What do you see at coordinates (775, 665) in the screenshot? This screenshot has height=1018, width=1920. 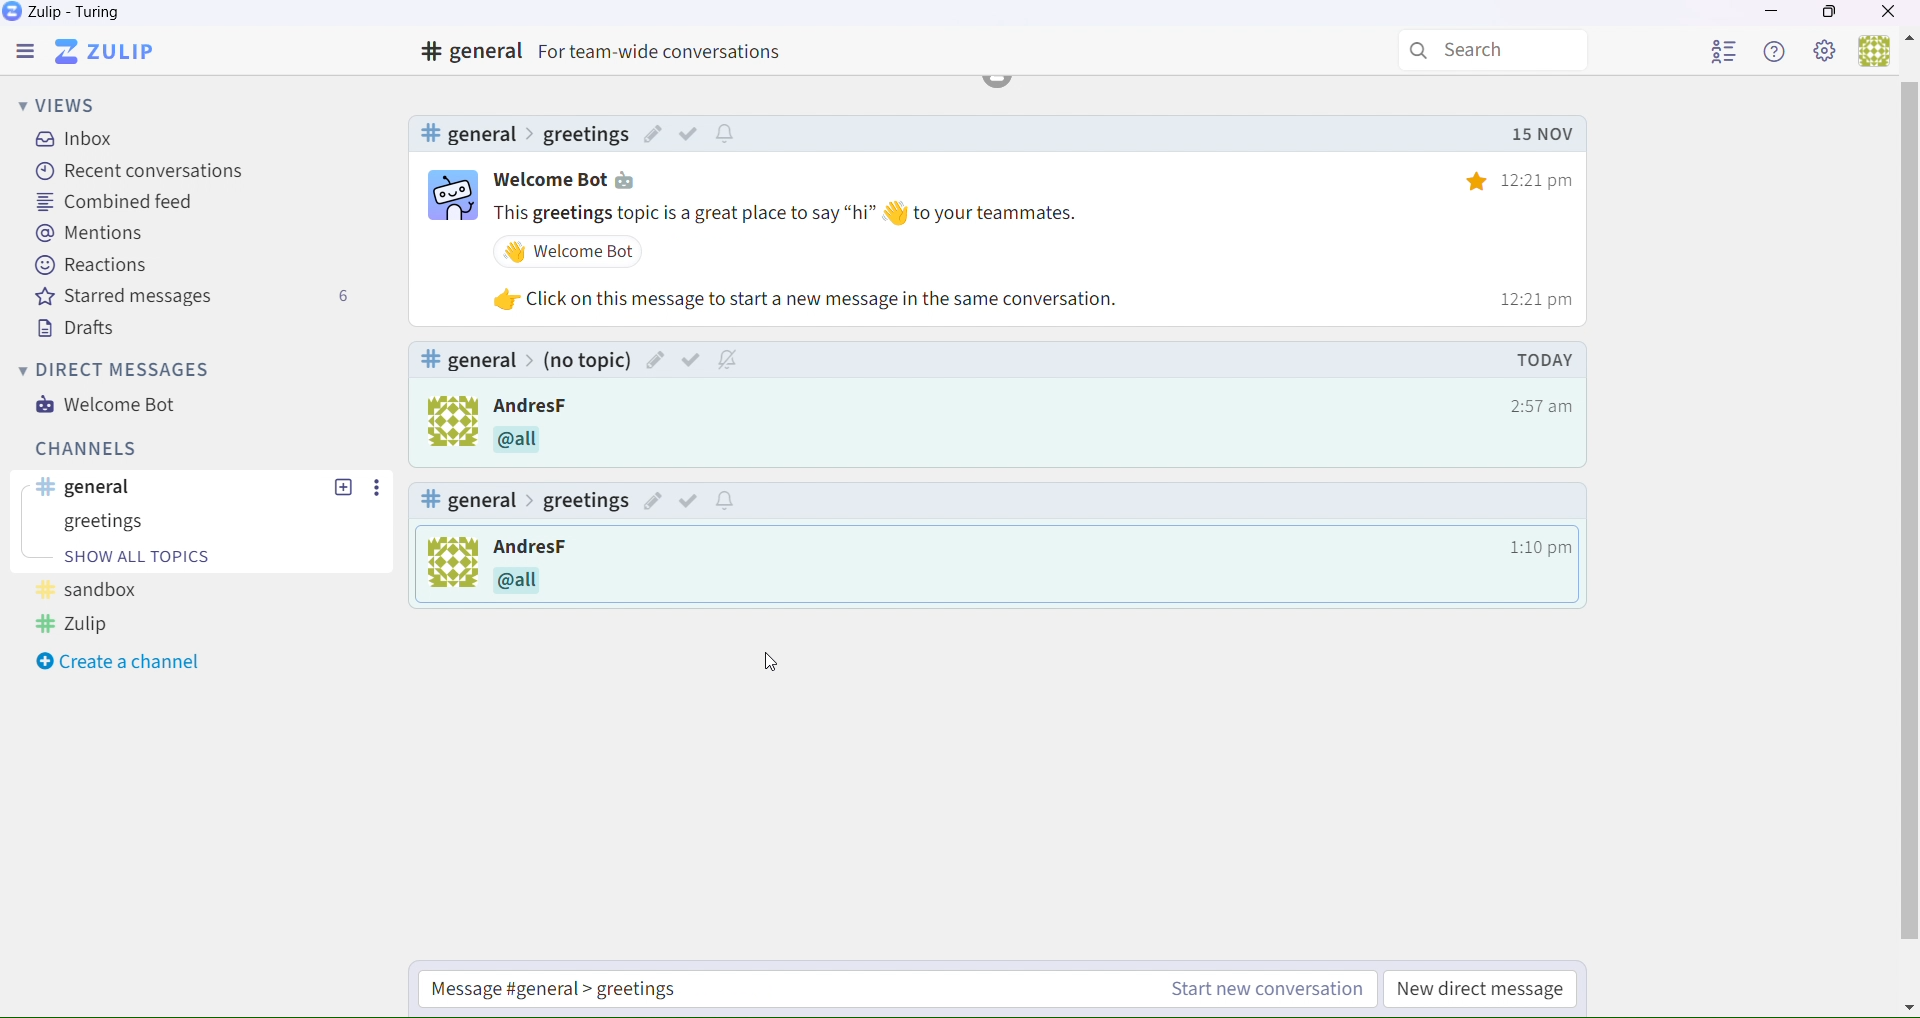 I see `Cursor` at bounding box center [775, 665].